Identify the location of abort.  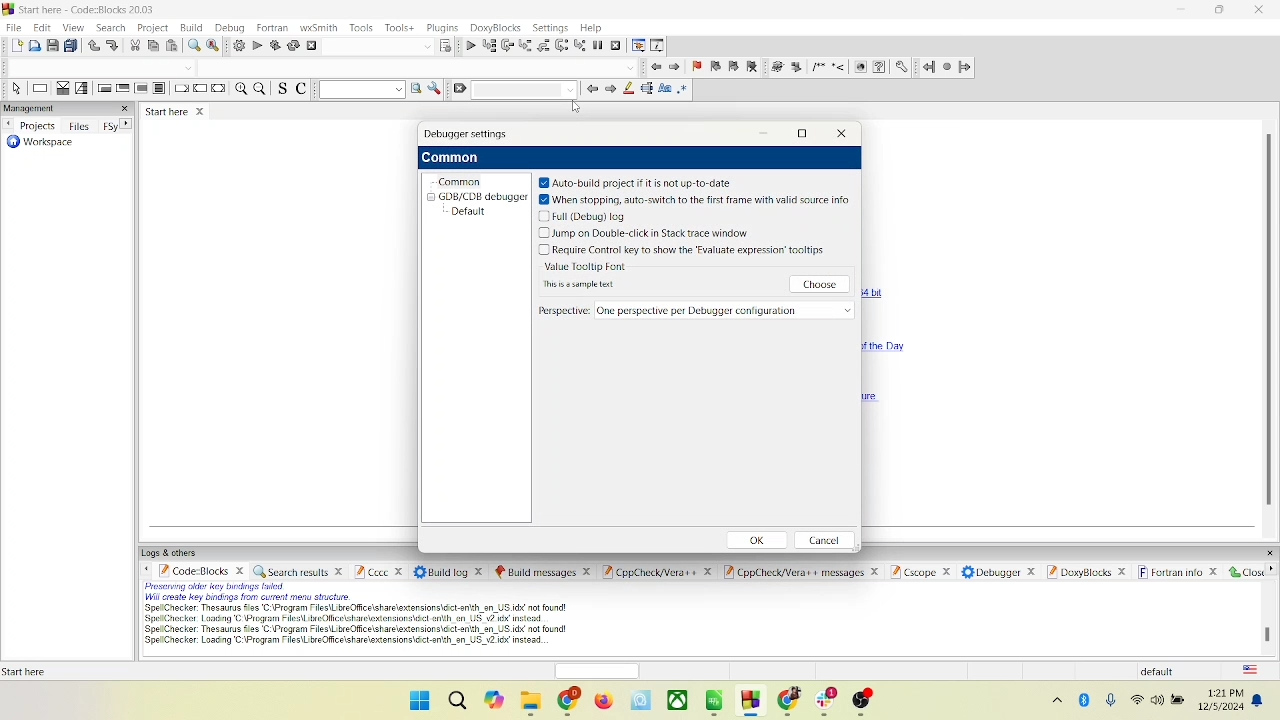
(308, 46).